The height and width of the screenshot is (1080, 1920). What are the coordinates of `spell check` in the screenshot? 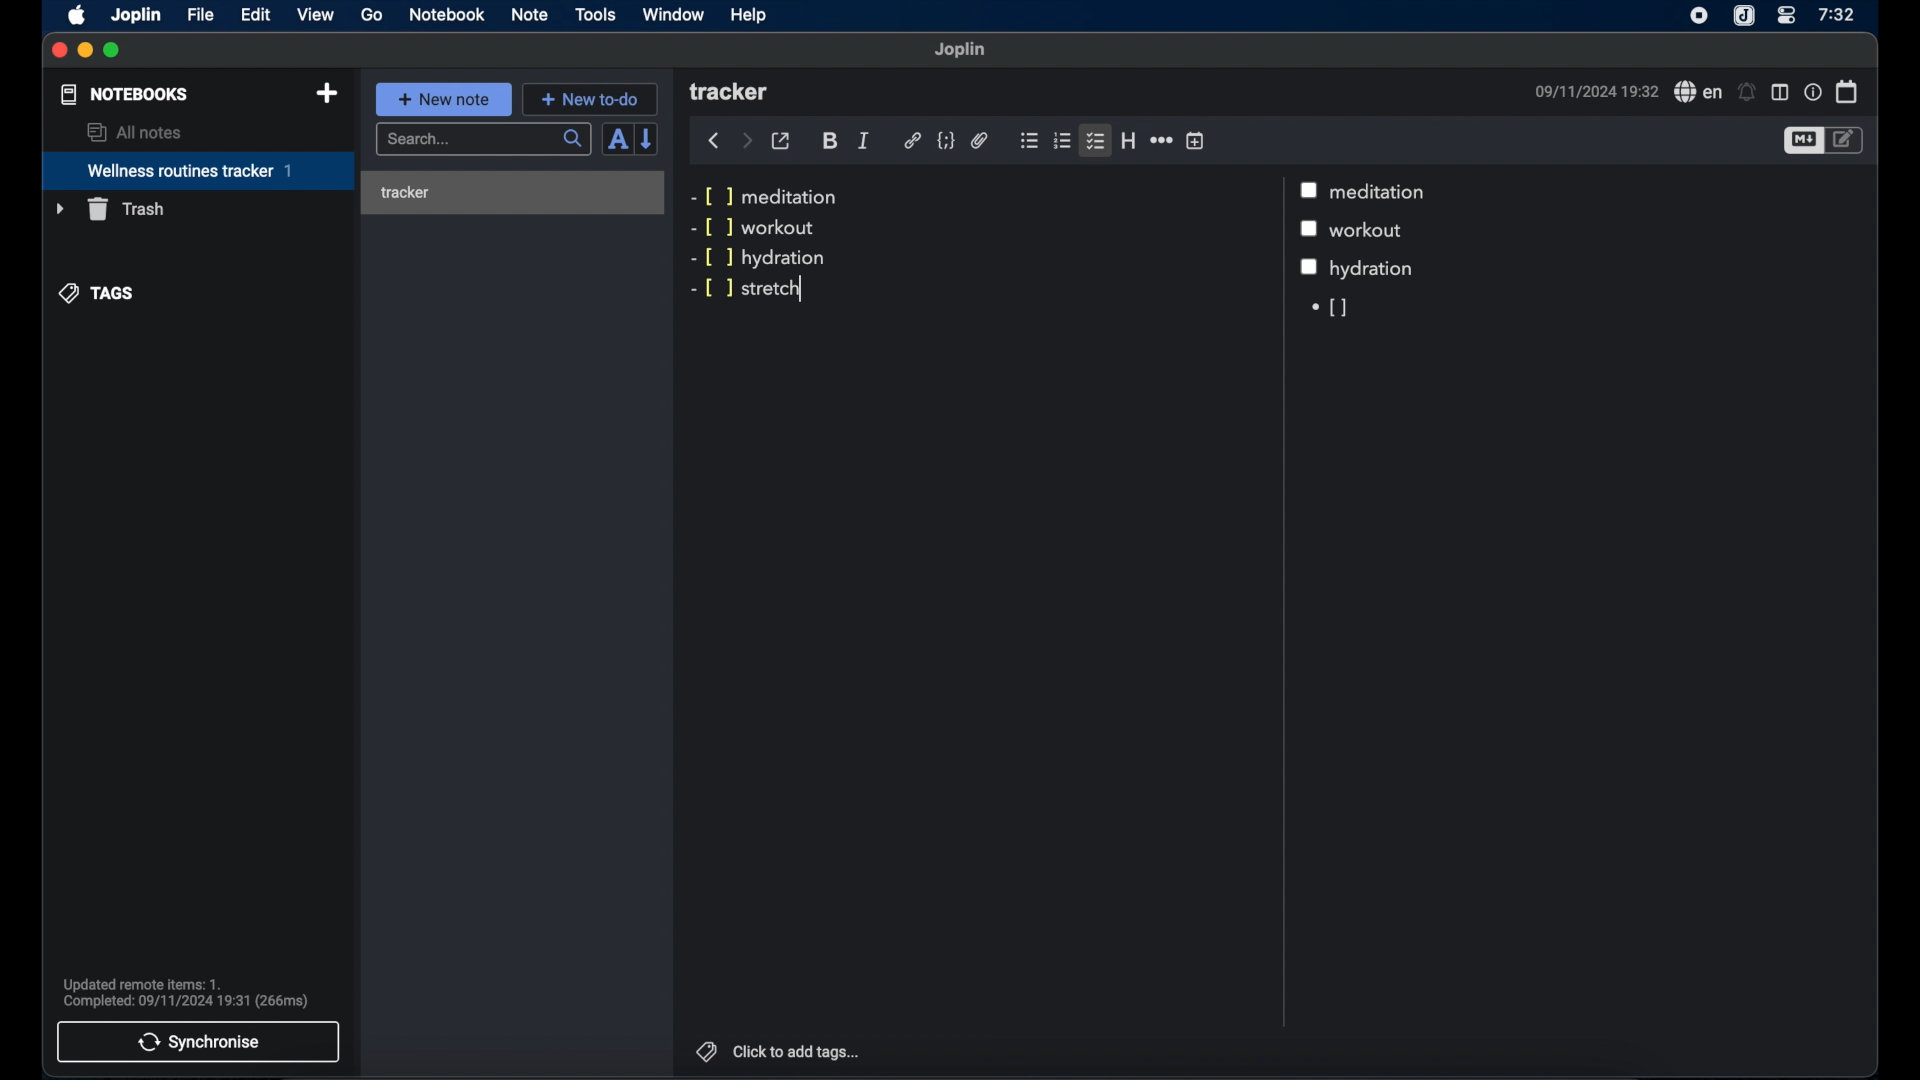 It's located at (1695, 91).